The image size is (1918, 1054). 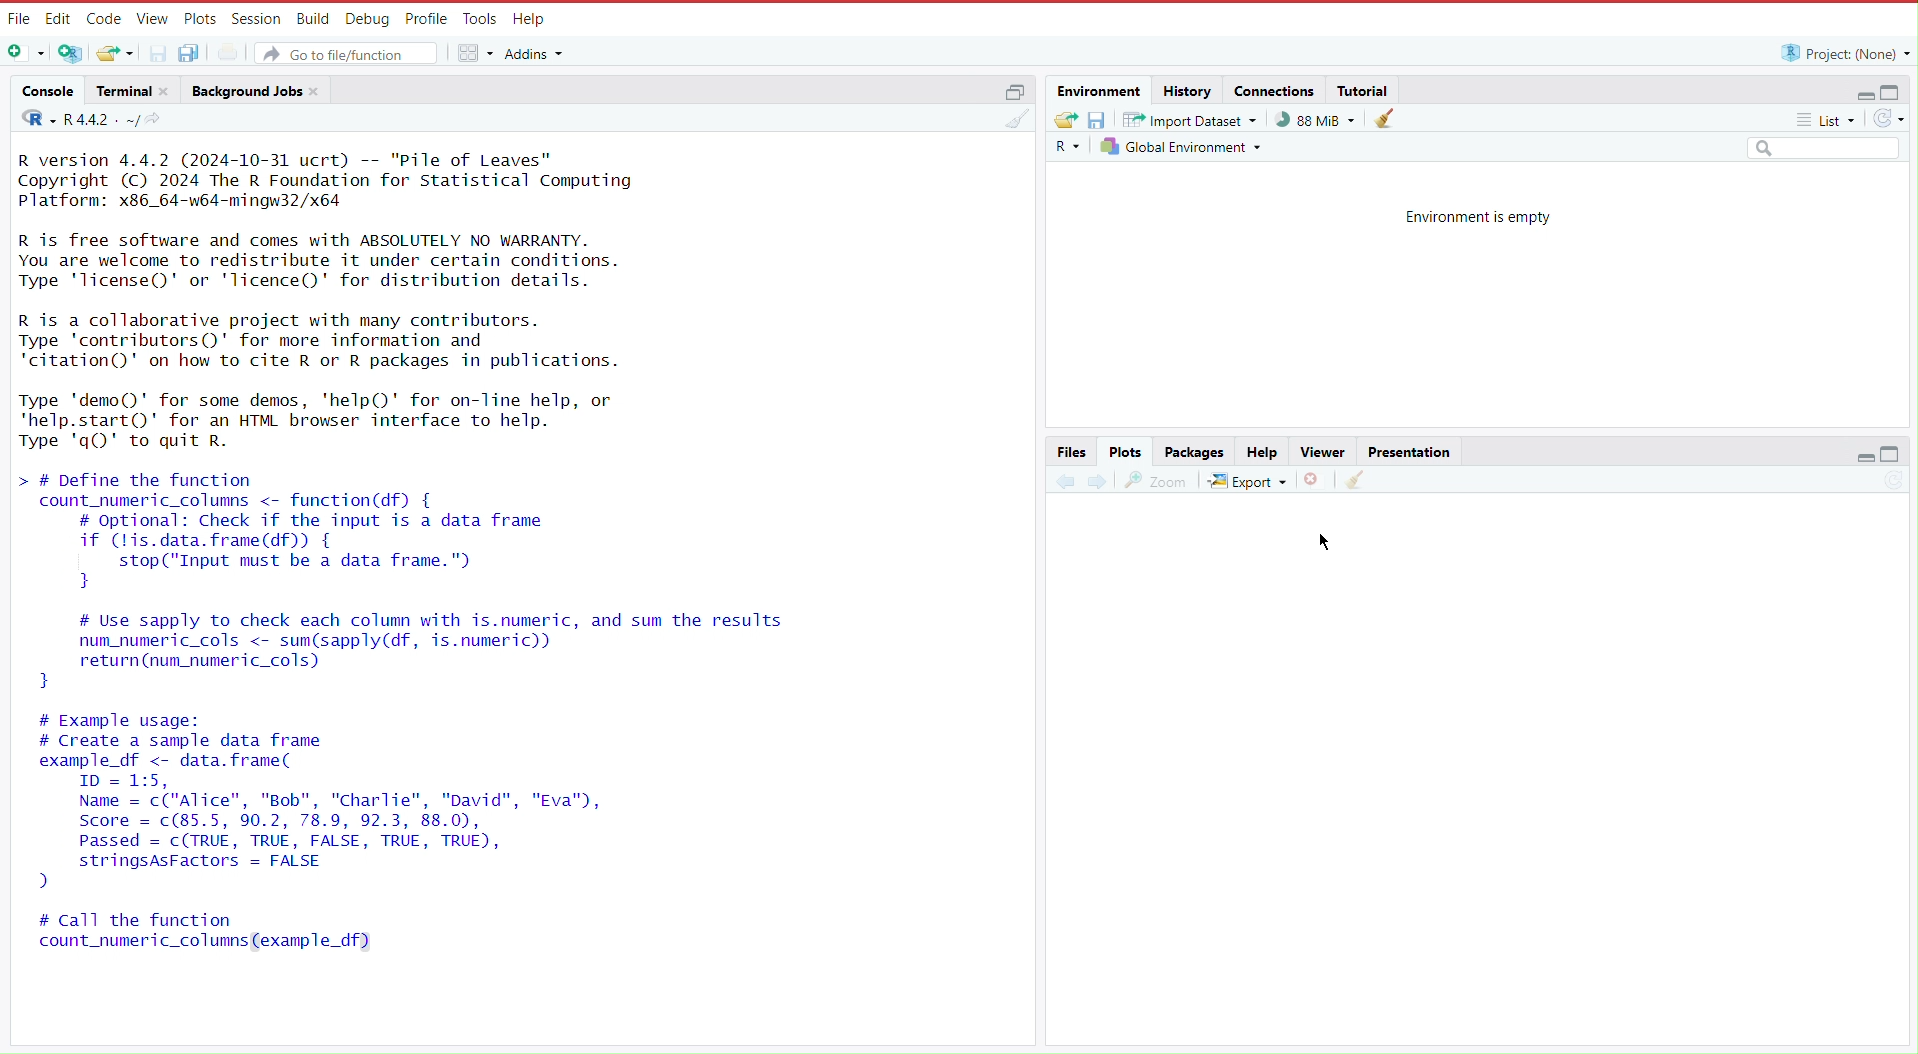 What do you see at coordinates (58, 18) in the screenshot?
I see `Edit` at bounding box center [58, 18].